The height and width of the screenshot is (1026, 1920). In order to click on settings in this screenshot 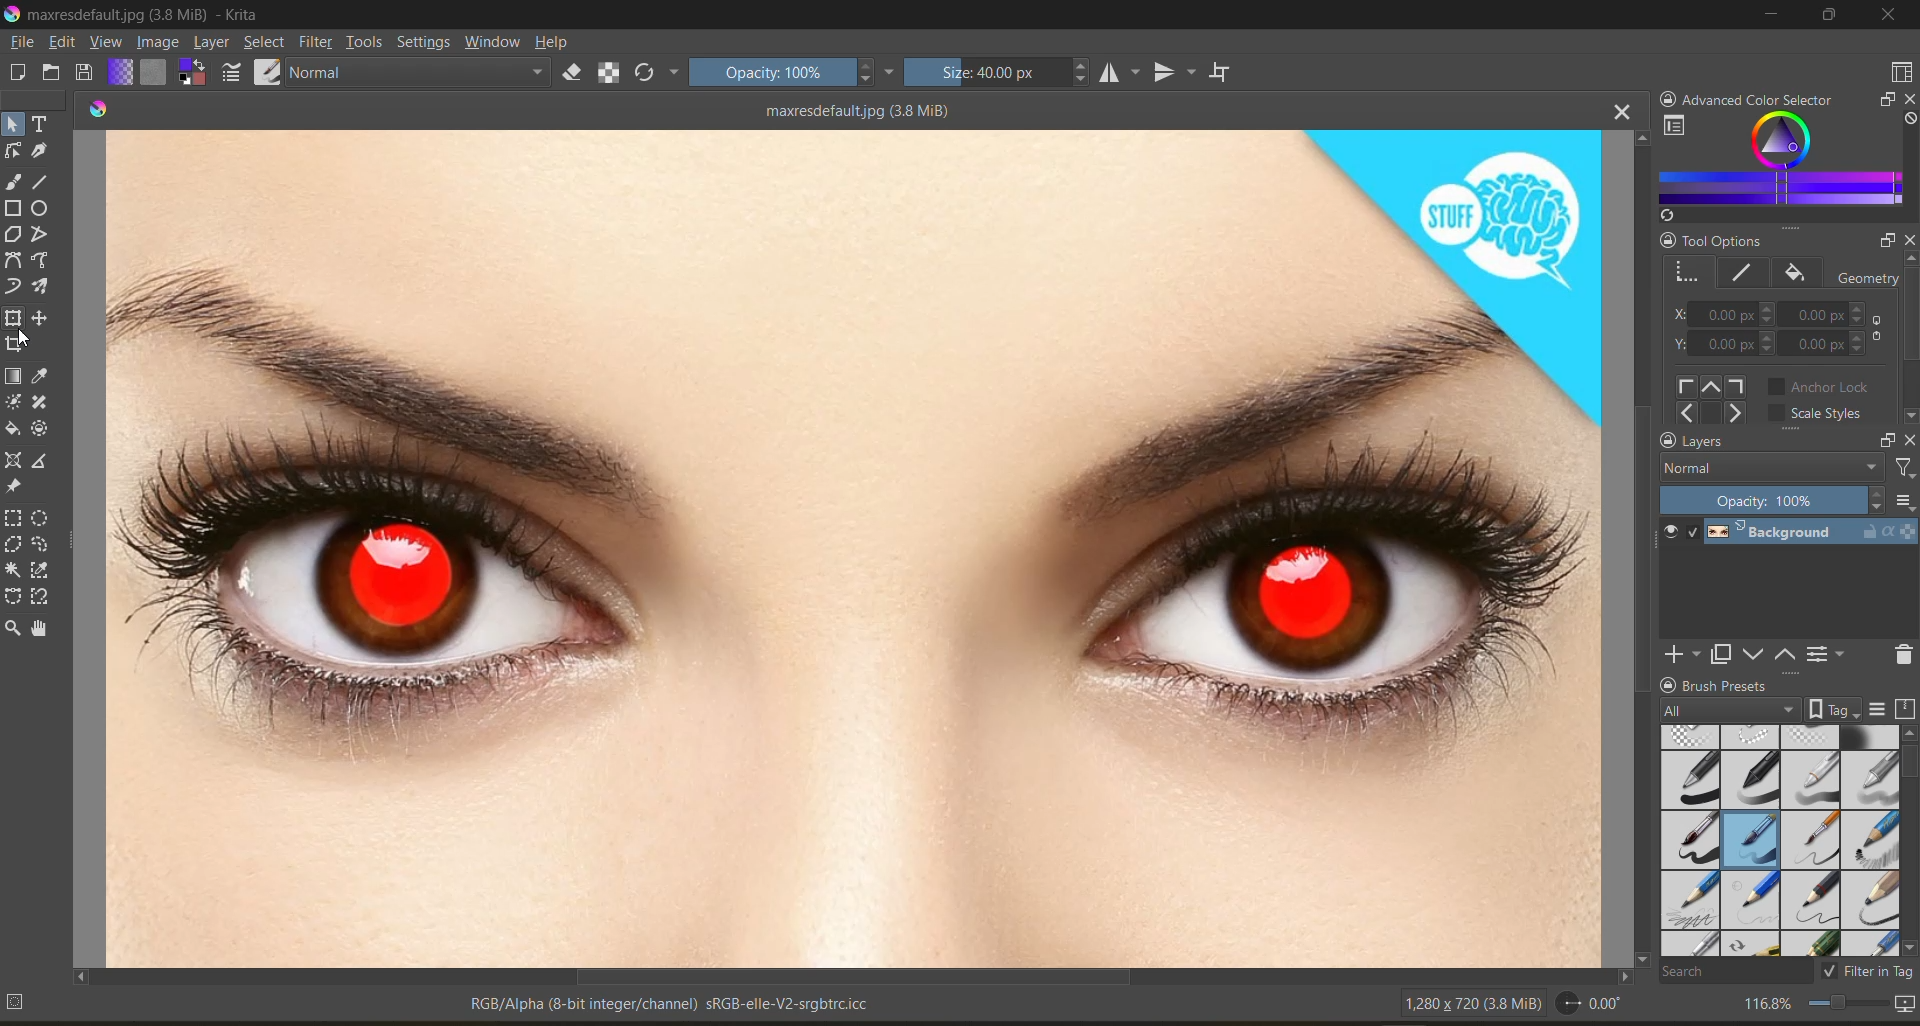, I will do `click(427, 45)`.